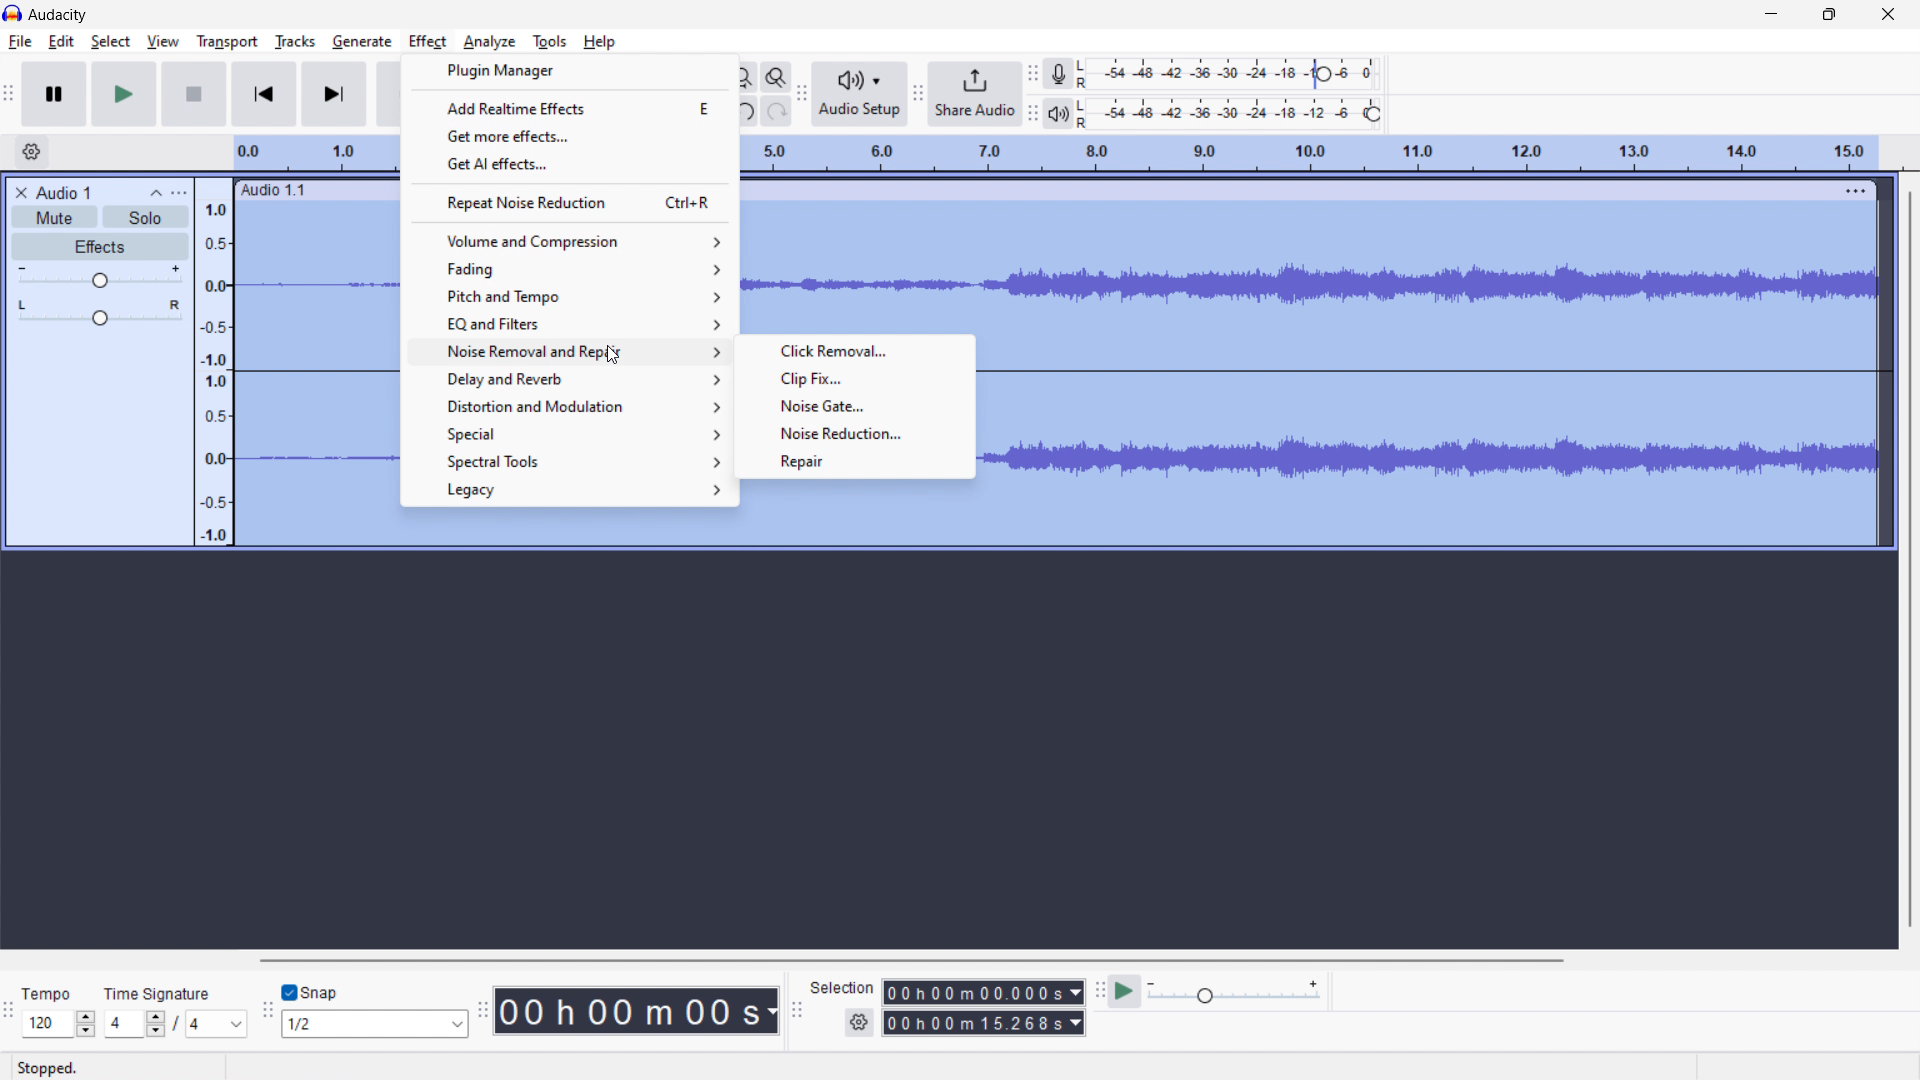  I want to click on fading, so click(568, 269).